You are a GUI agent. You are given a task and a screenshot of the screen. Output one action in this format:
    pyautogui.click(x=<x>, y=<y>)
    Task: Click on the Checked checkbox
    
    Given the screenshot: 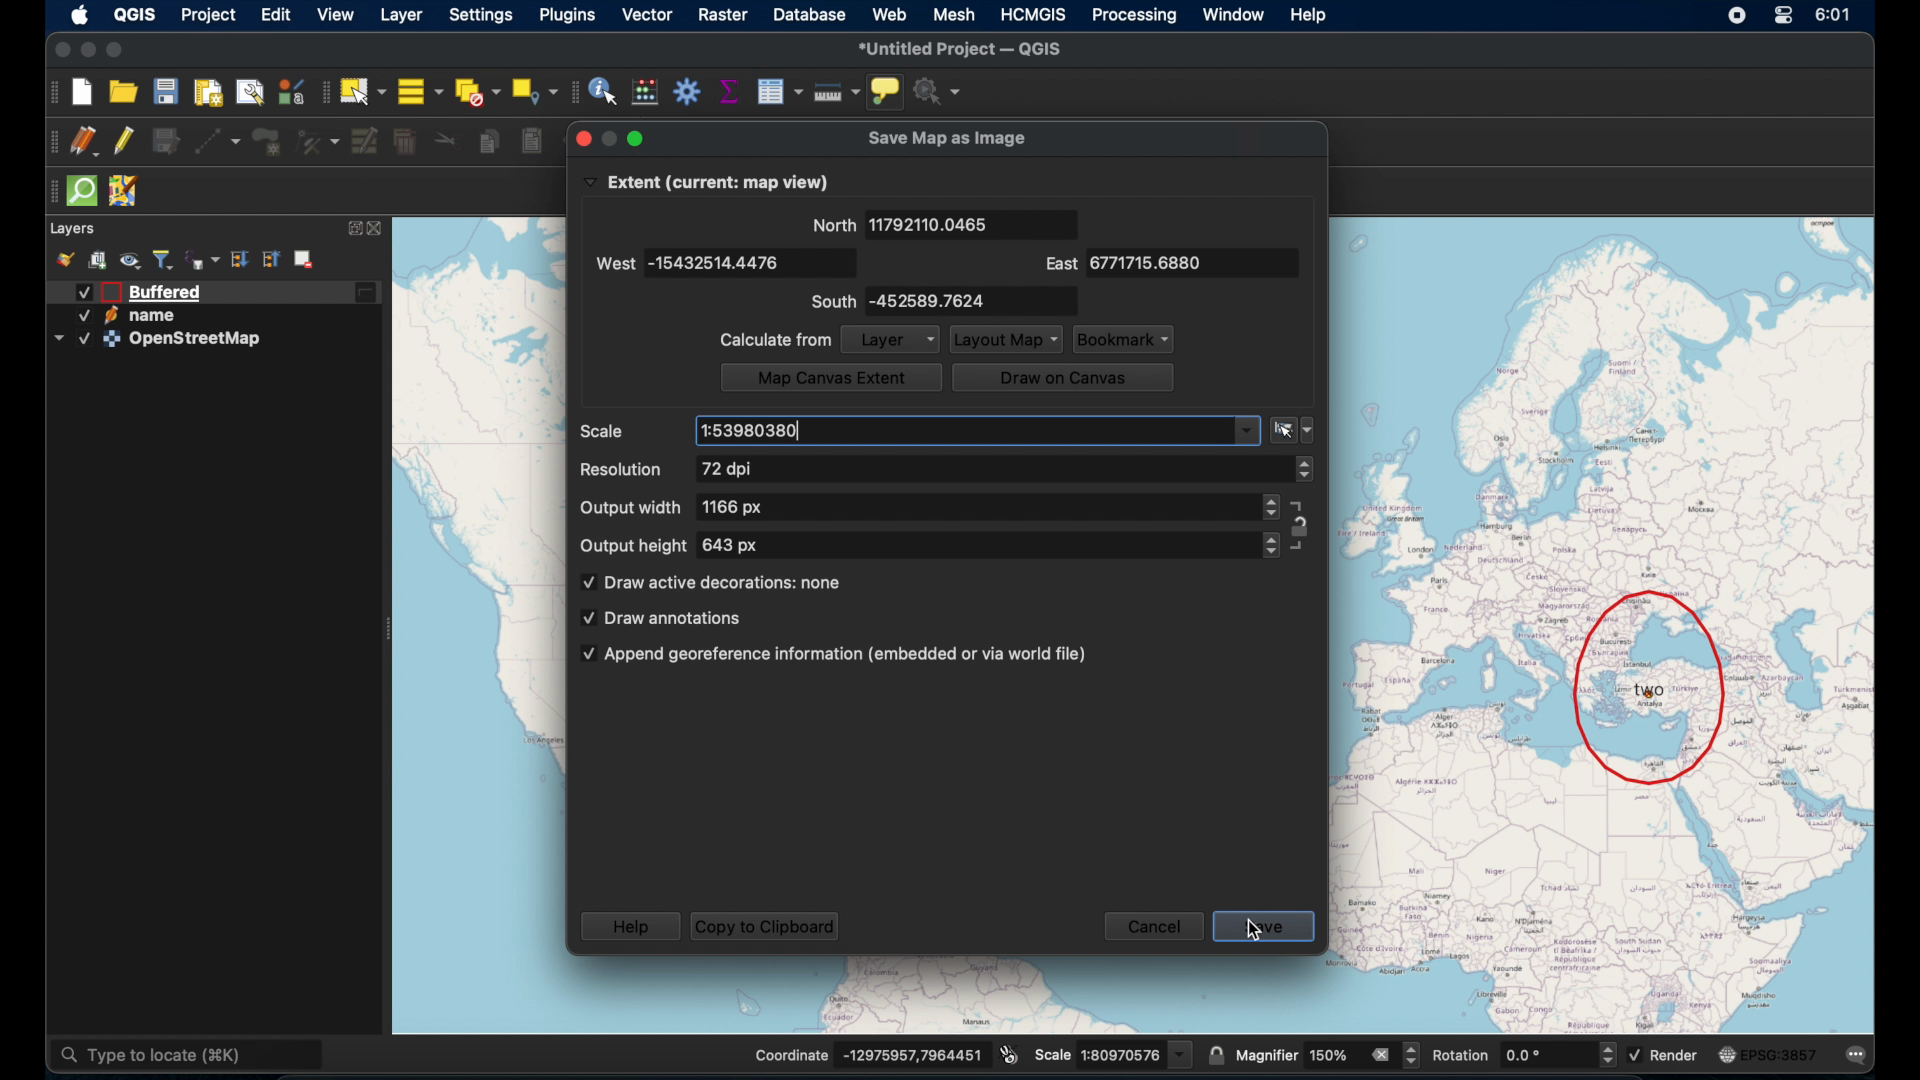 What is the action you would take?
    pyautogui.click(x=78, y=290)
    